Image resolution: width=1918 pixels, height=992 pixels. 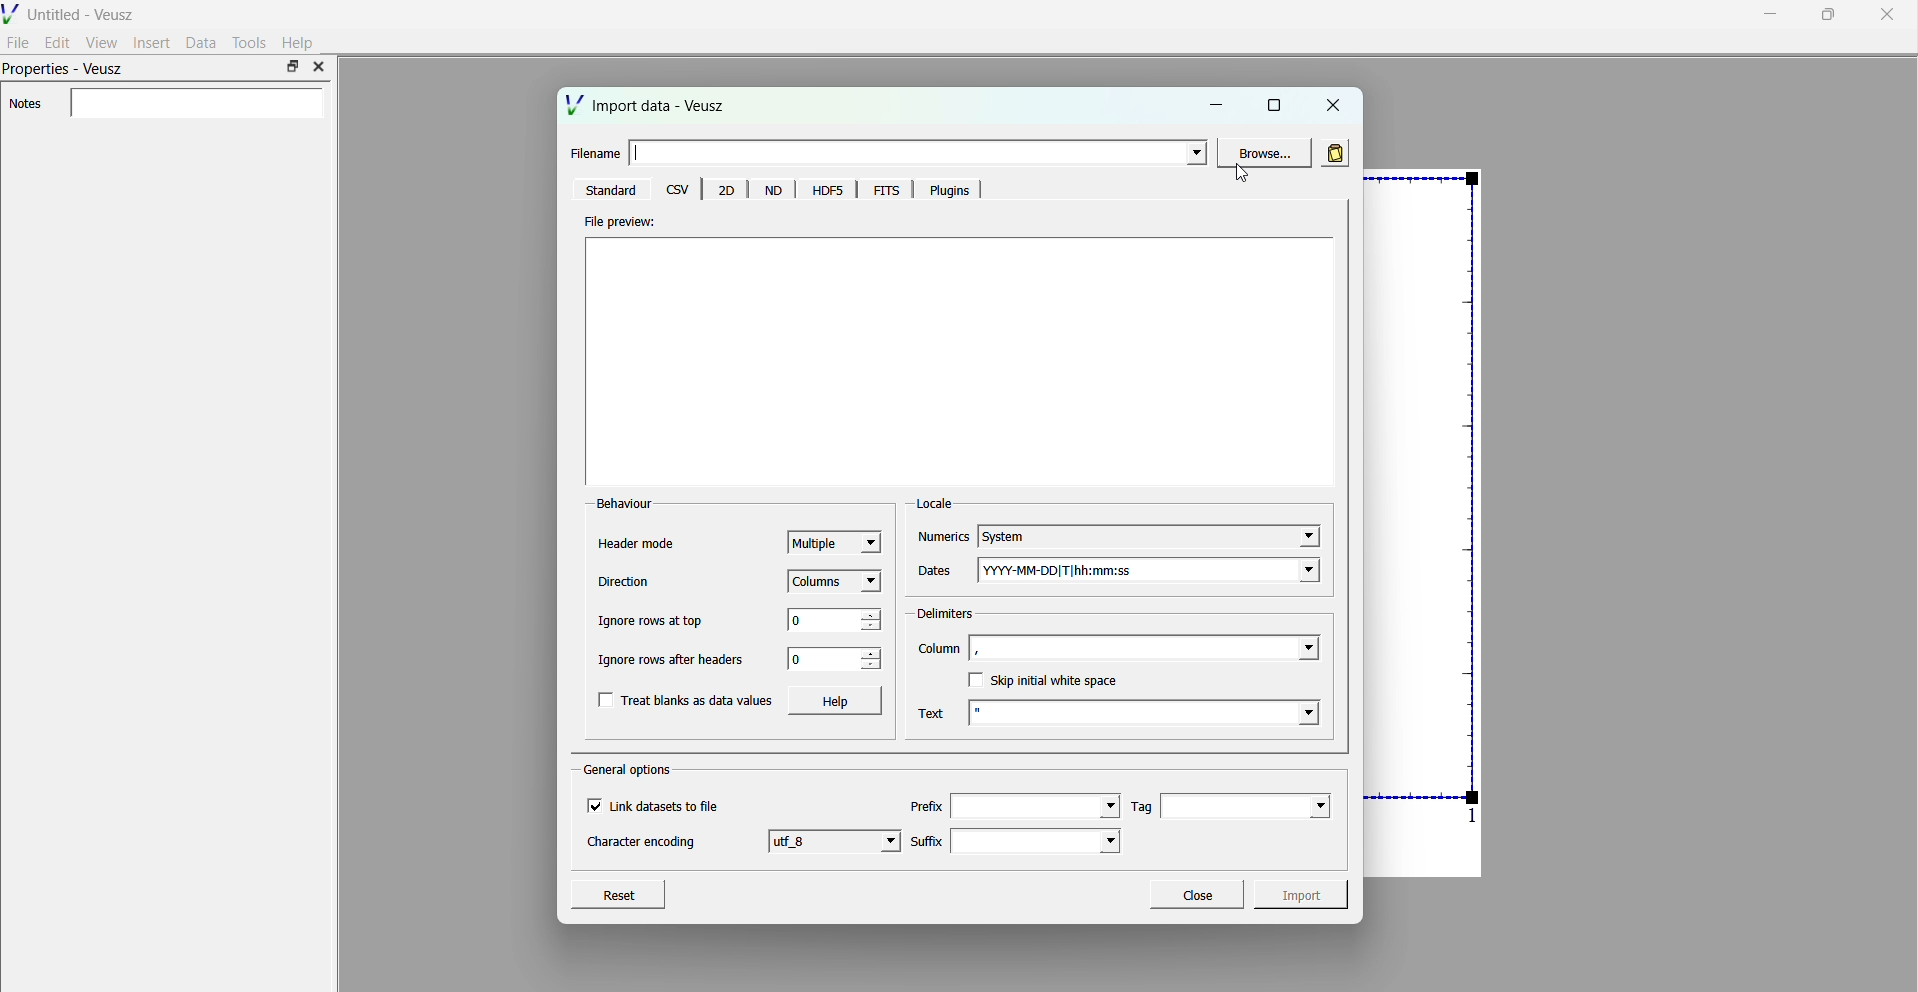 I want to click on cursor, so click(x=1245, y=173).